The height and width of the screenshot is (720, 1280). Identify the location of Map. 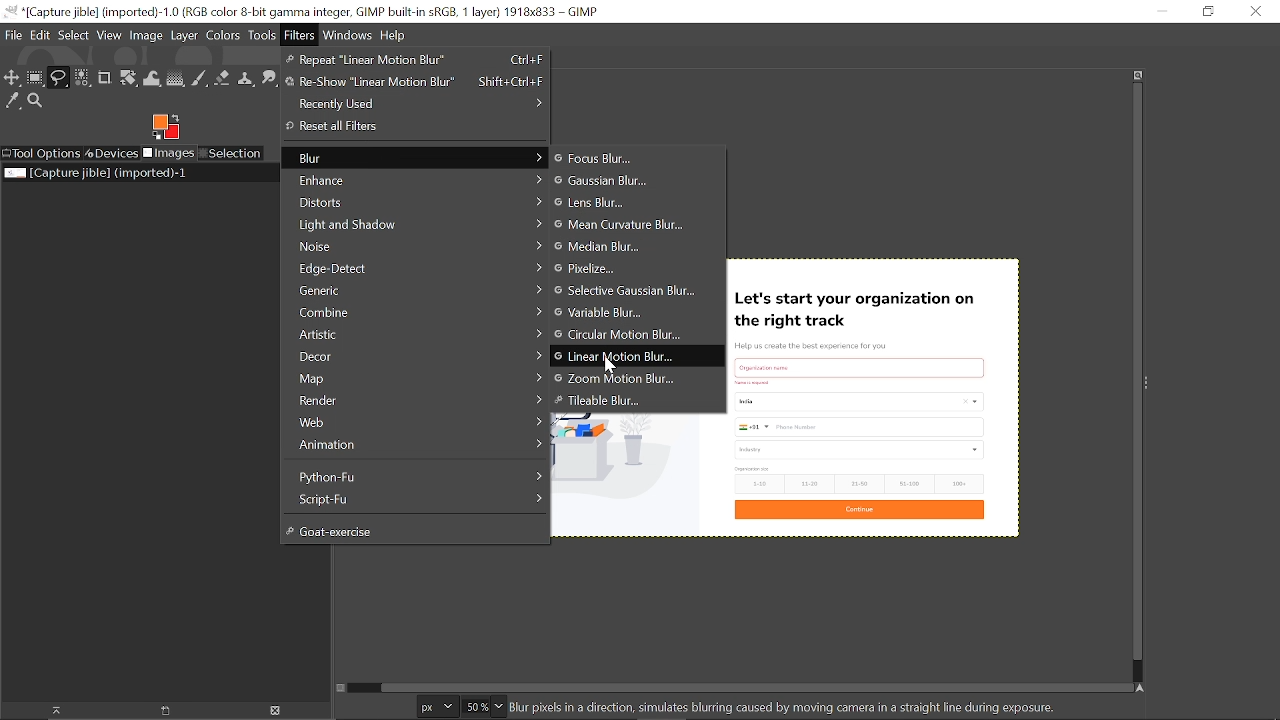
(412, 378).